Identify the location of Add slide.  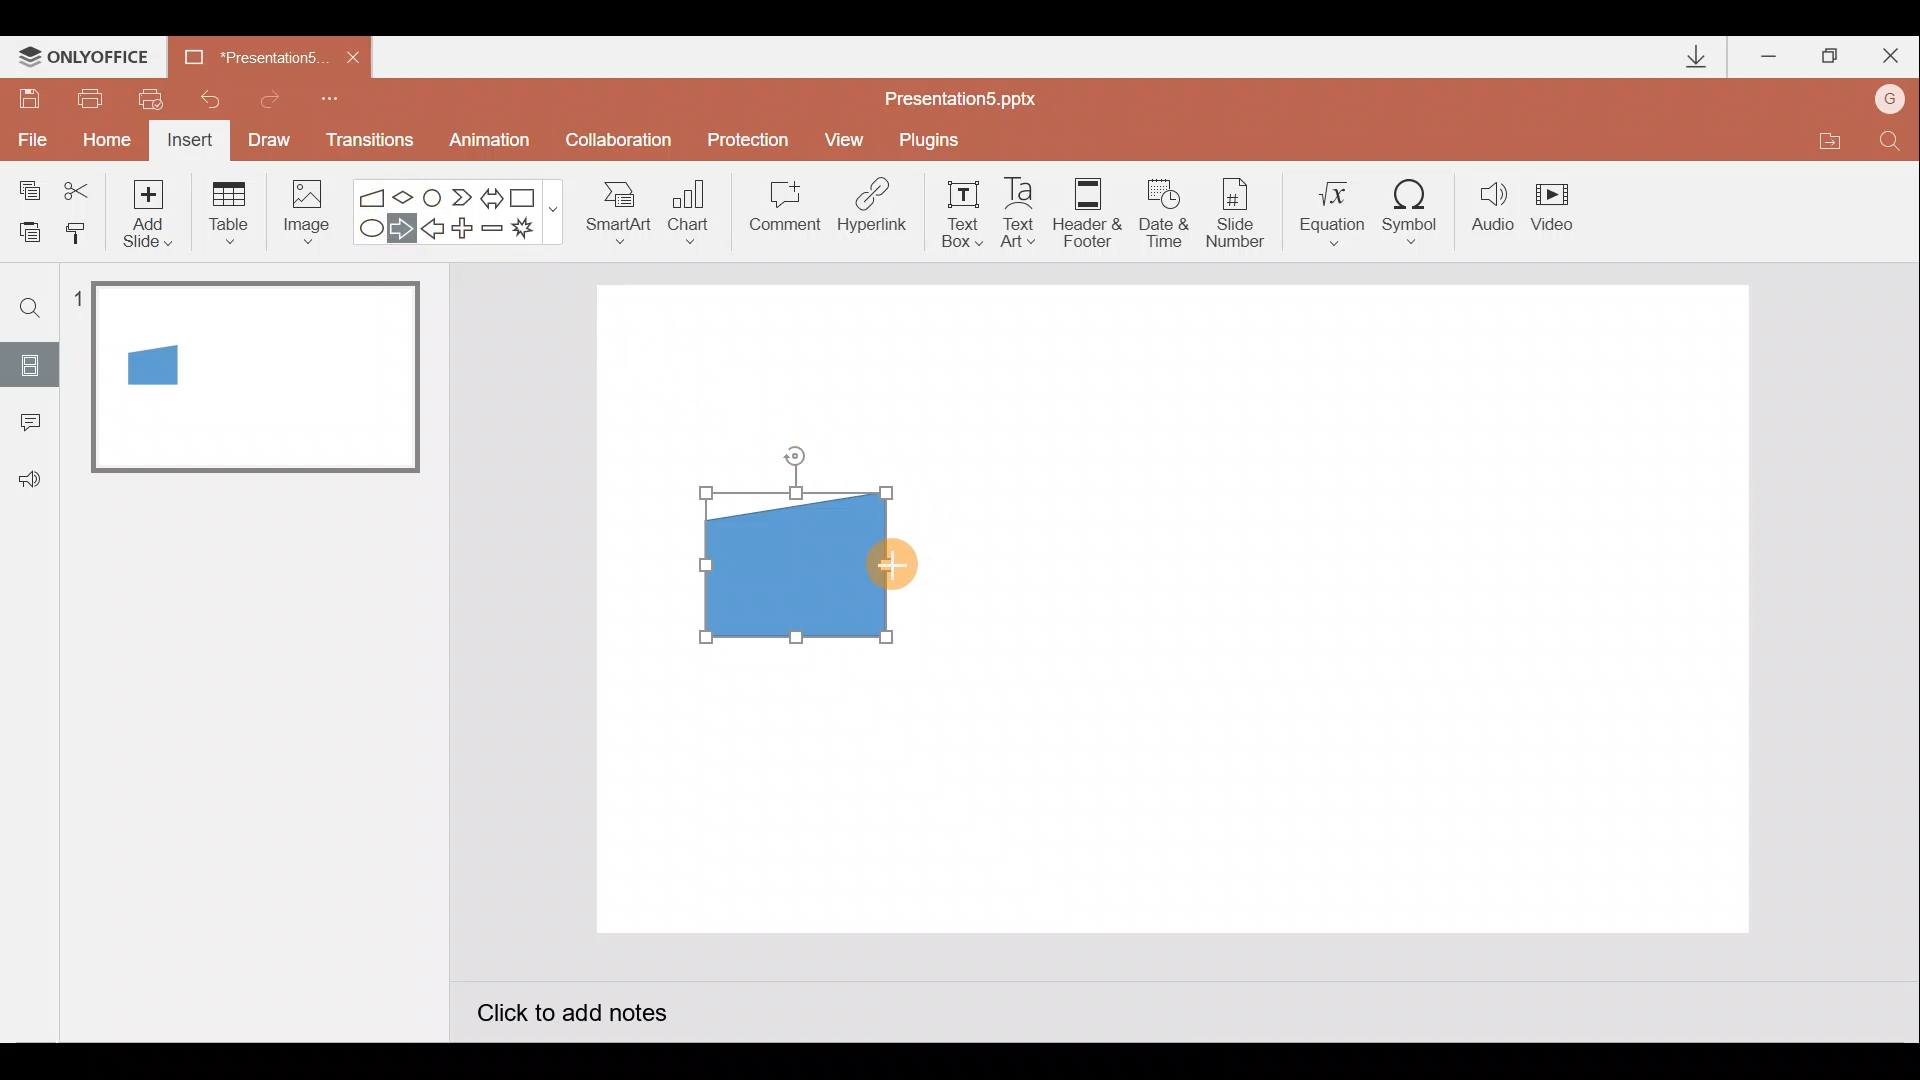
(152, 212).